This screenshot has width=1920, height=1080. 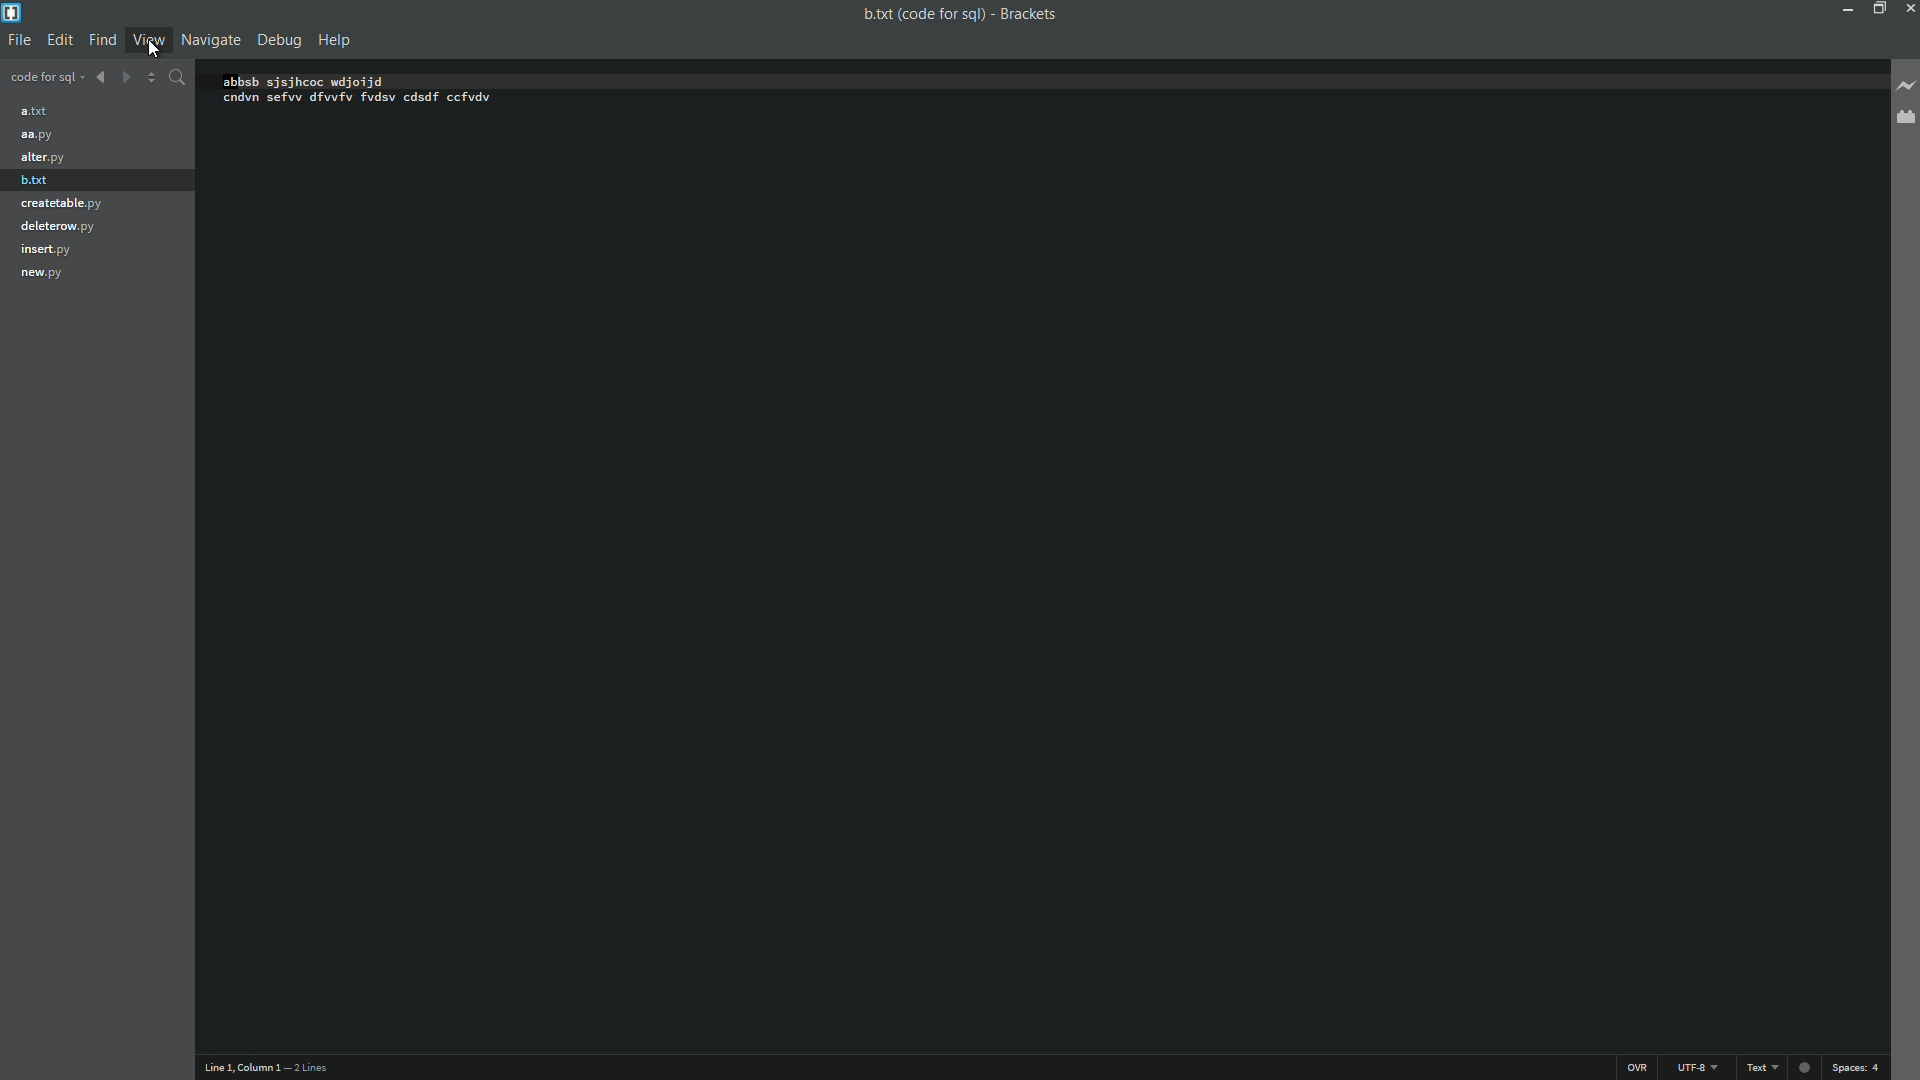 I want to click on cndvn sefw dfvvfv fvdsv cdsdf ccfvdv, so click(x=359, y=98).